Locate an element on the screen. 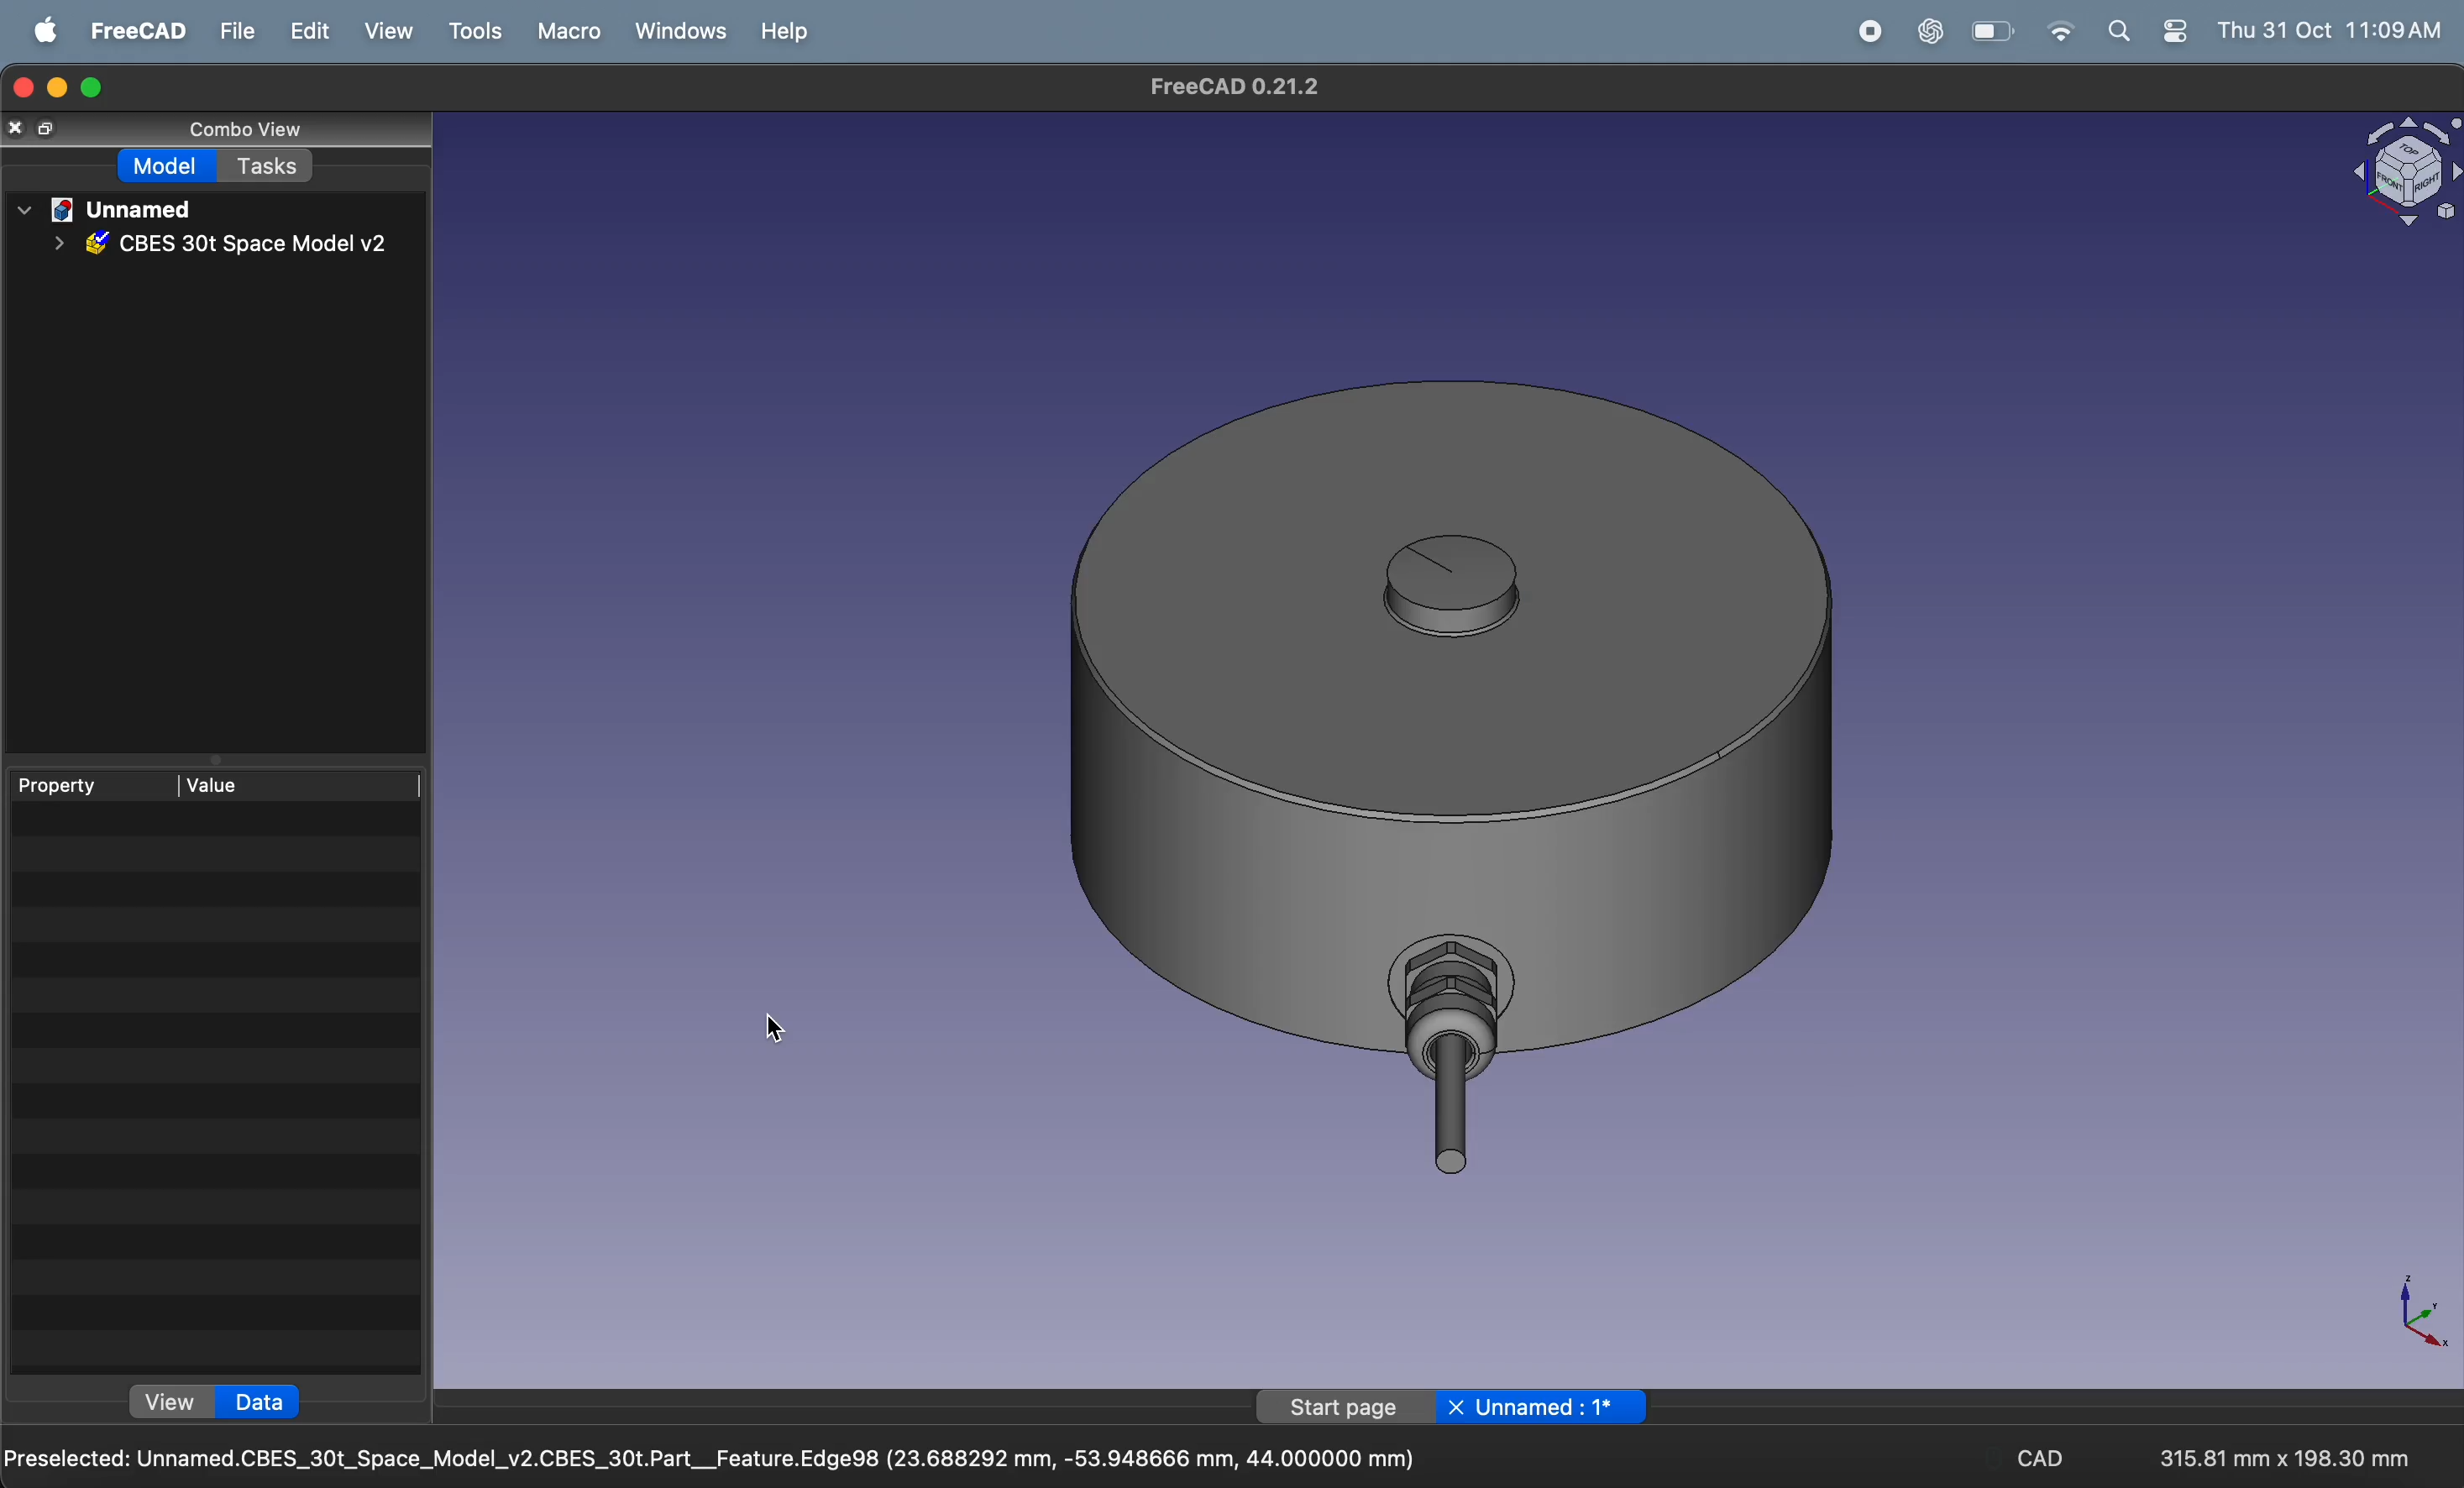  close is located at coordinates (22, 87).